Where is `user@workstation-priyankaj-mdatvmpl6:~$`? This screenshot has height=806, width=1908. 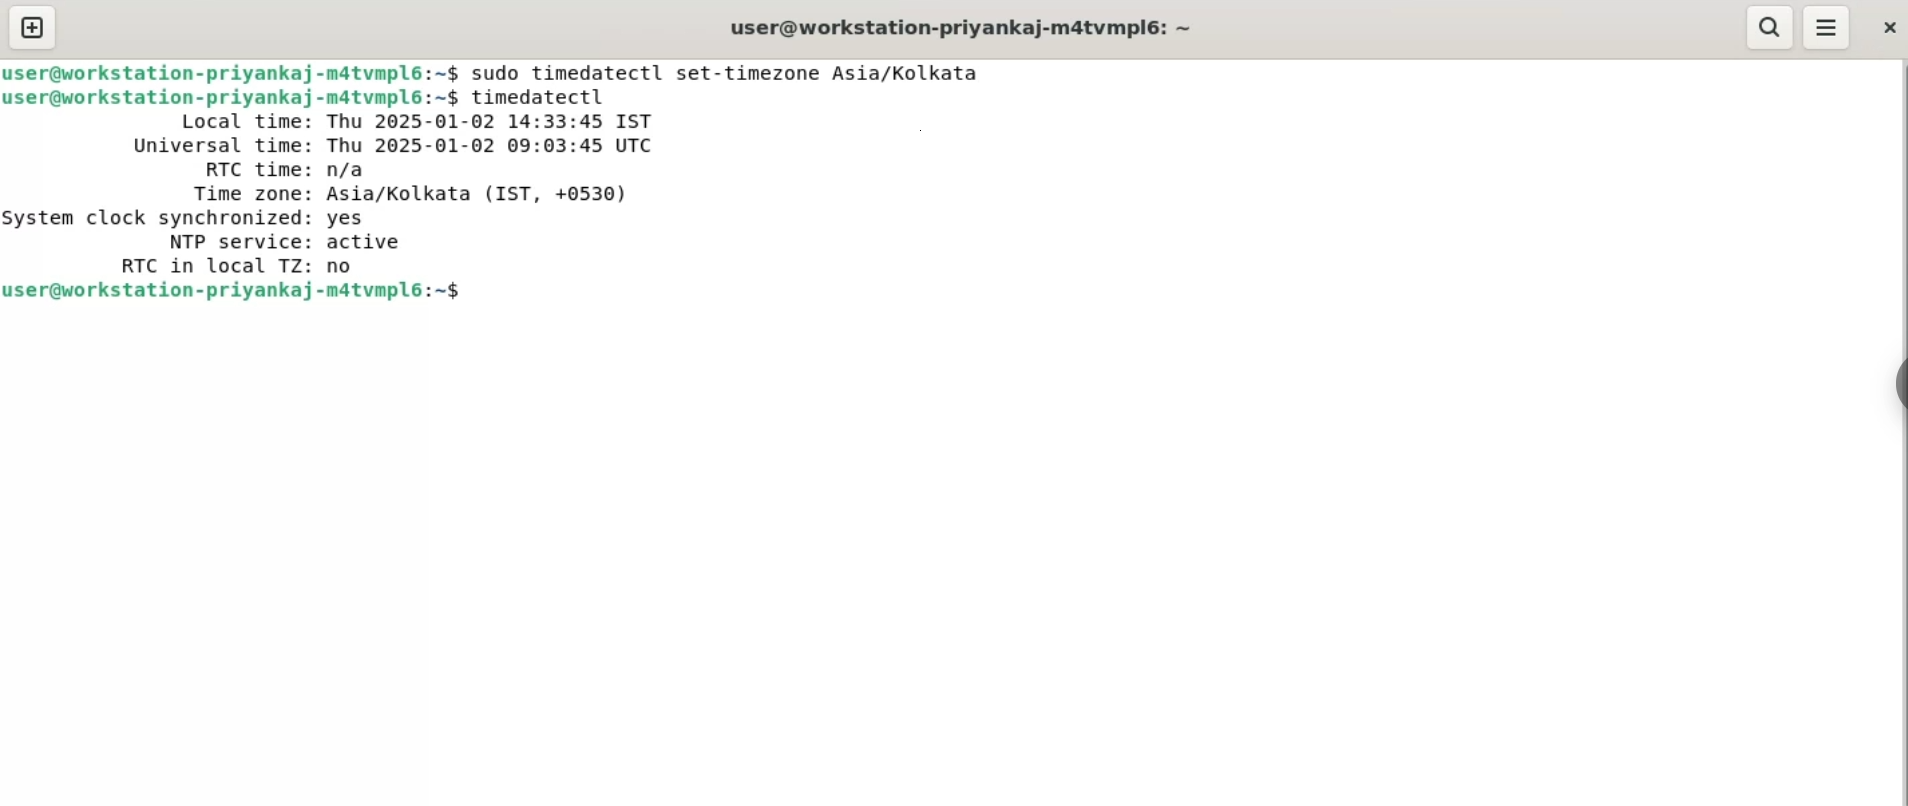 user@workstation-priyankaj-mdatvmpl6:~$ is located at coordinates (237, 98).